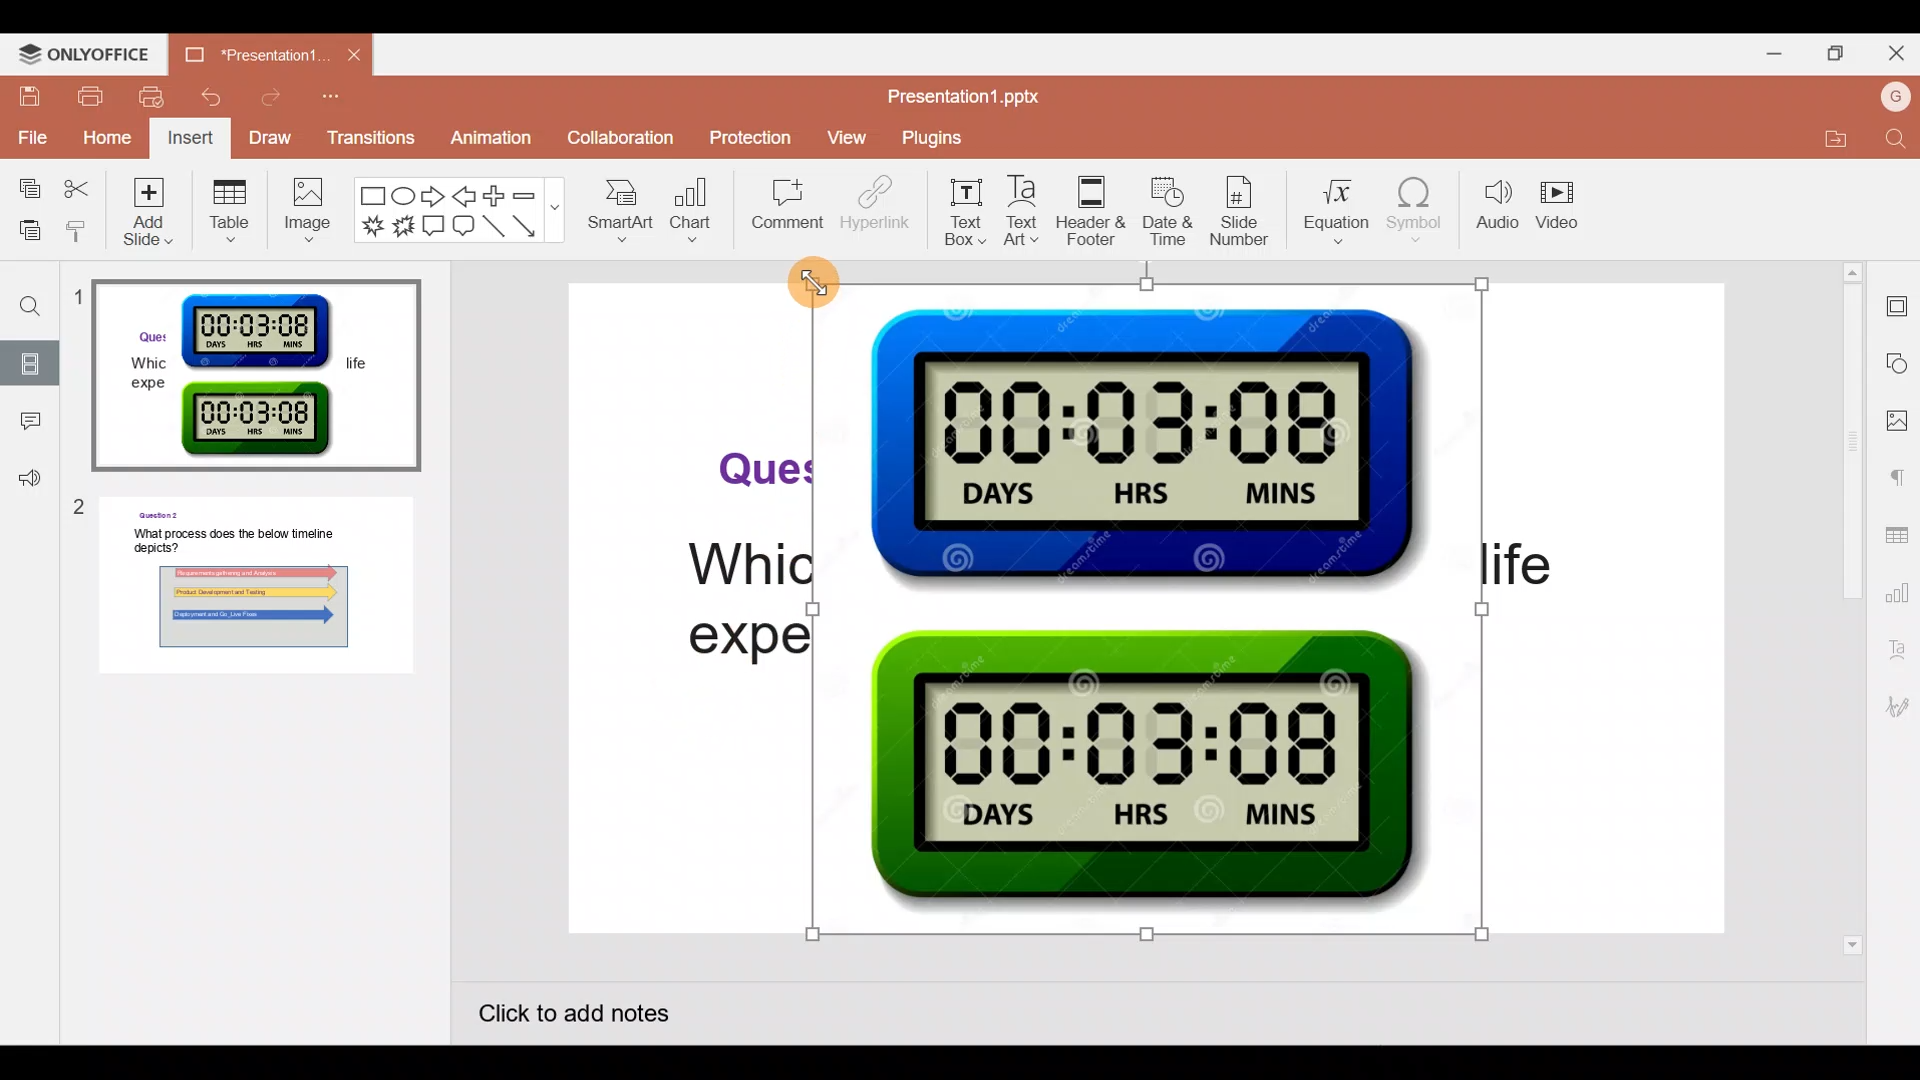 The image size is (1920, 1080). Describe the element at coordinates (1490, 204) in the screenshot. I see `Audio` at that location.